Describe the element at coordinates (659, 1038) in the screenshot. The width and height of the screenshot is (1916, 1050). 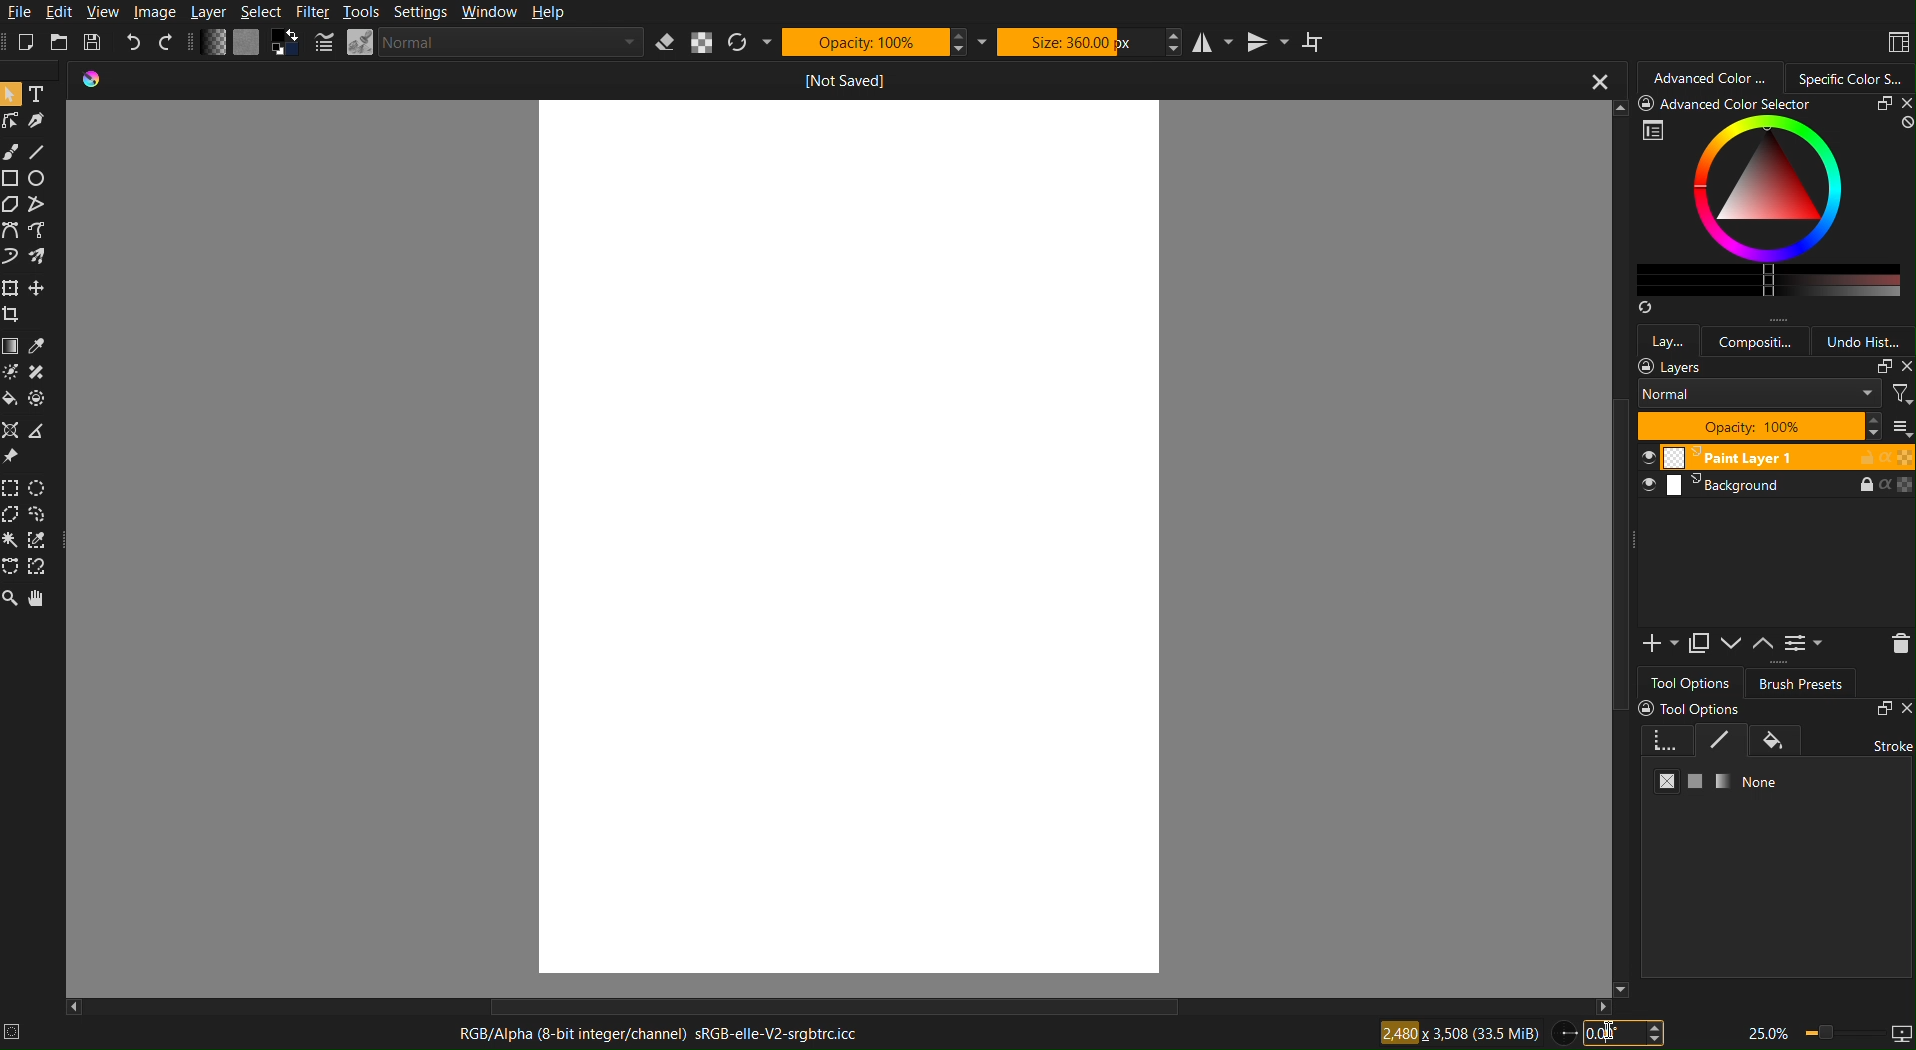
I see `RGB Alpha Channel` at that location.